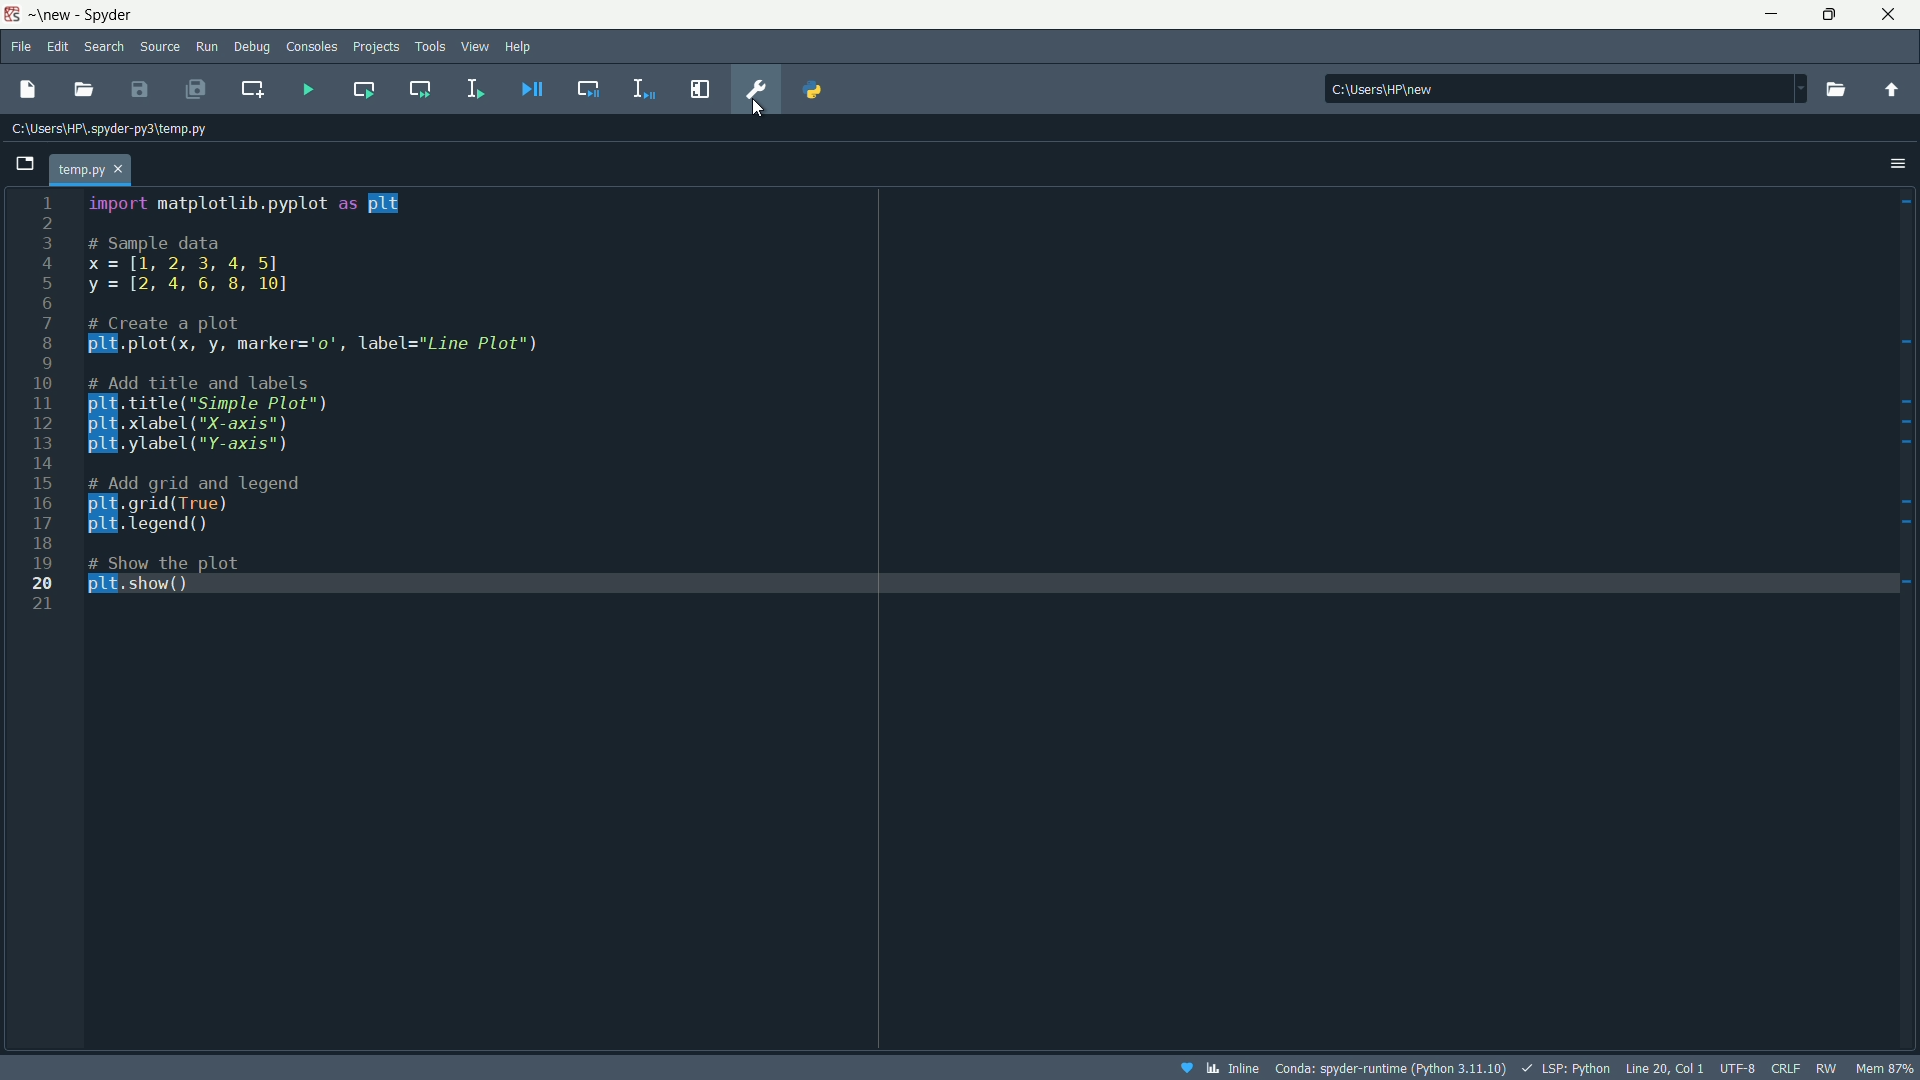 This screenshot has height=1080, width=1920. I want to click on LSP:Python, so click(1565, 1068).